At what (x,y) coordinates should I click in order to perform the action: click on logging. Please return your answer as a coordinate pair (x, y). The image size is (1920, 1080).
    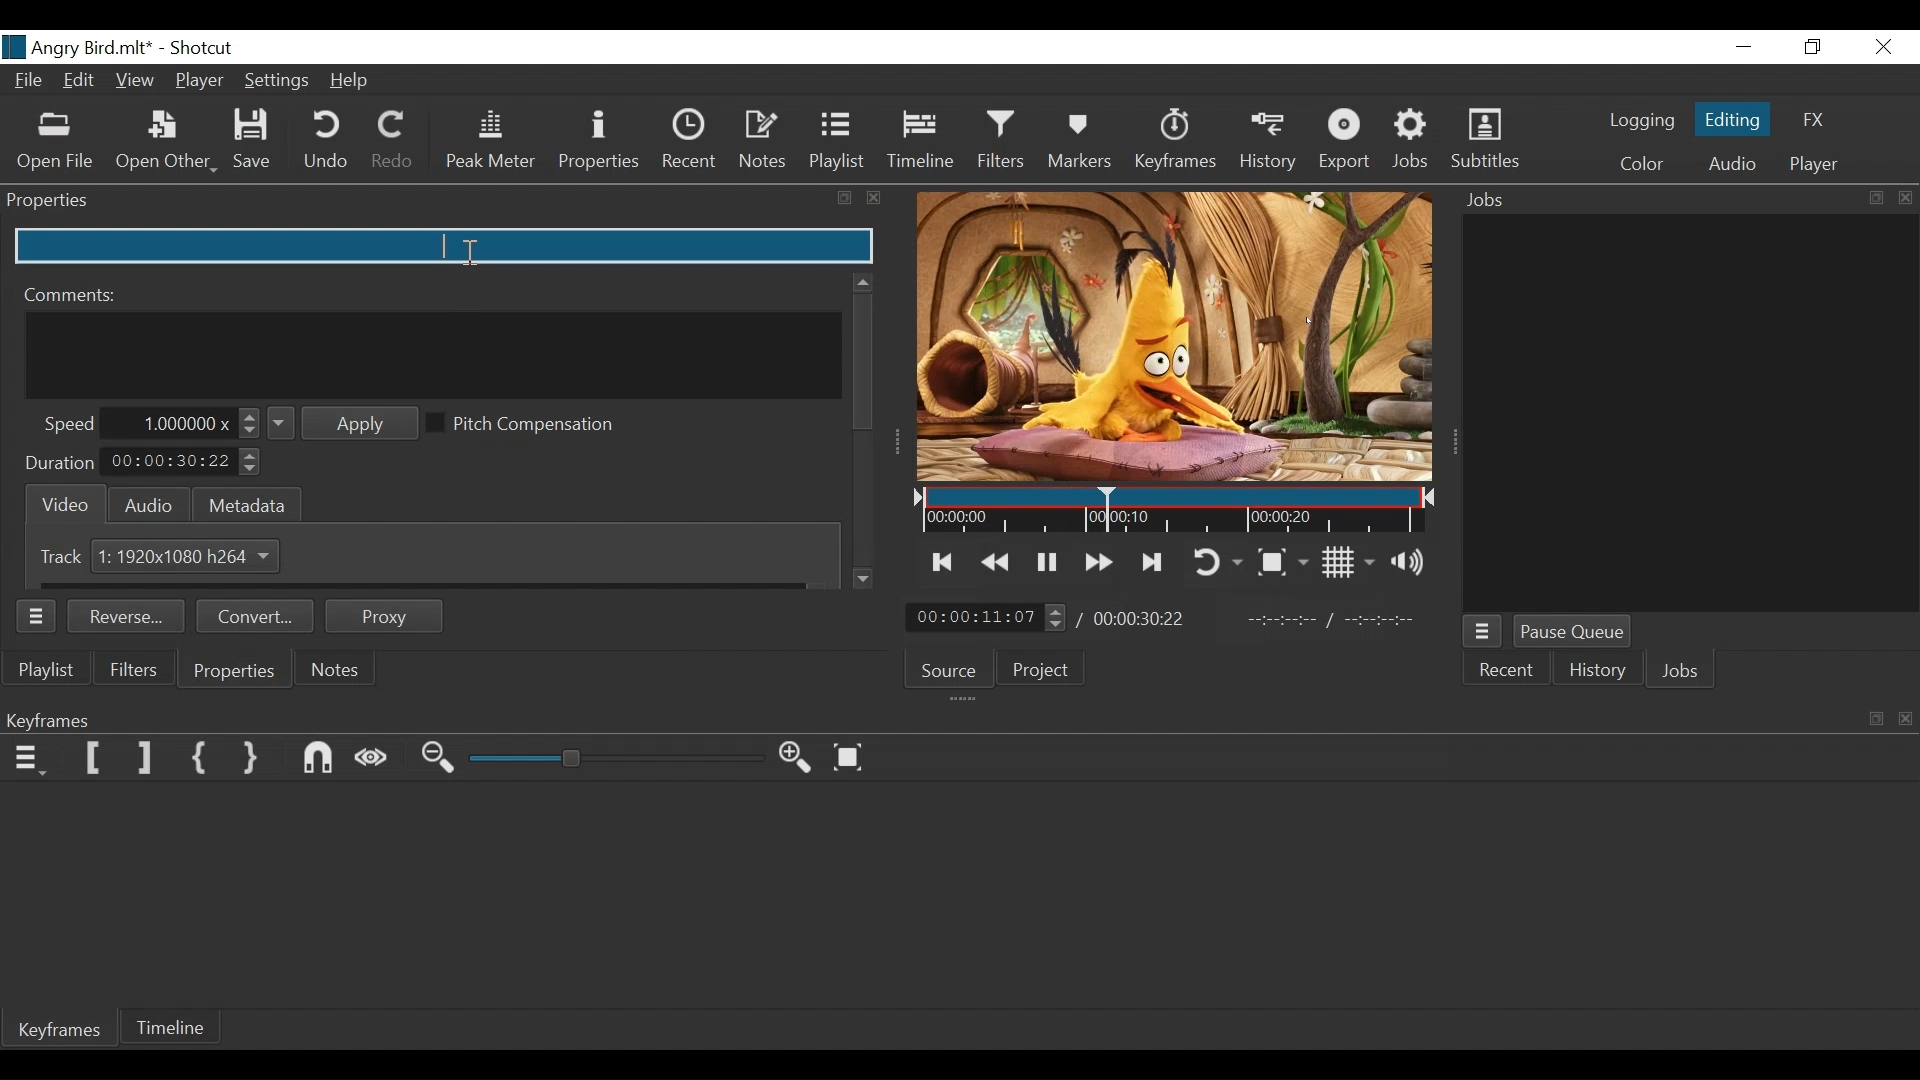
    Looking at the image, I should click on (1634, 123).